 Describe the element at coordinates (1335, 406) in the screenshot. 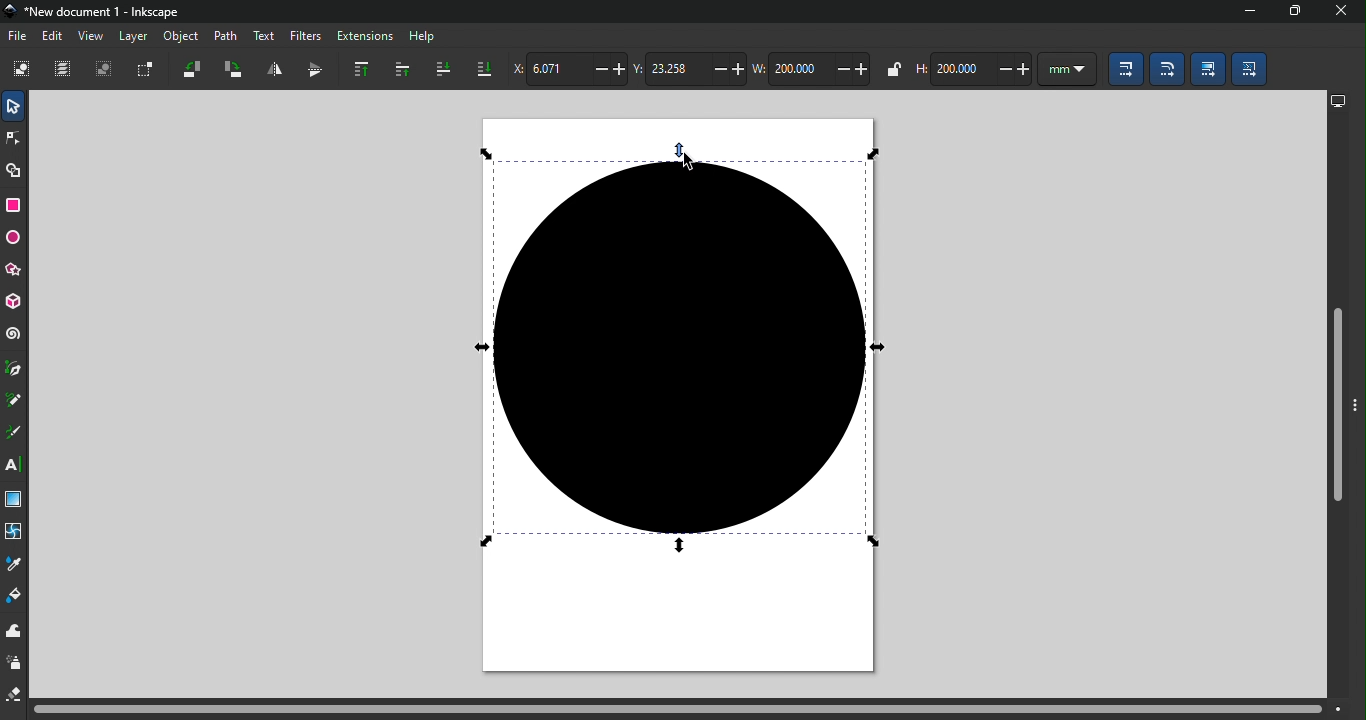

I see `Vertical scroll bar` at that location.